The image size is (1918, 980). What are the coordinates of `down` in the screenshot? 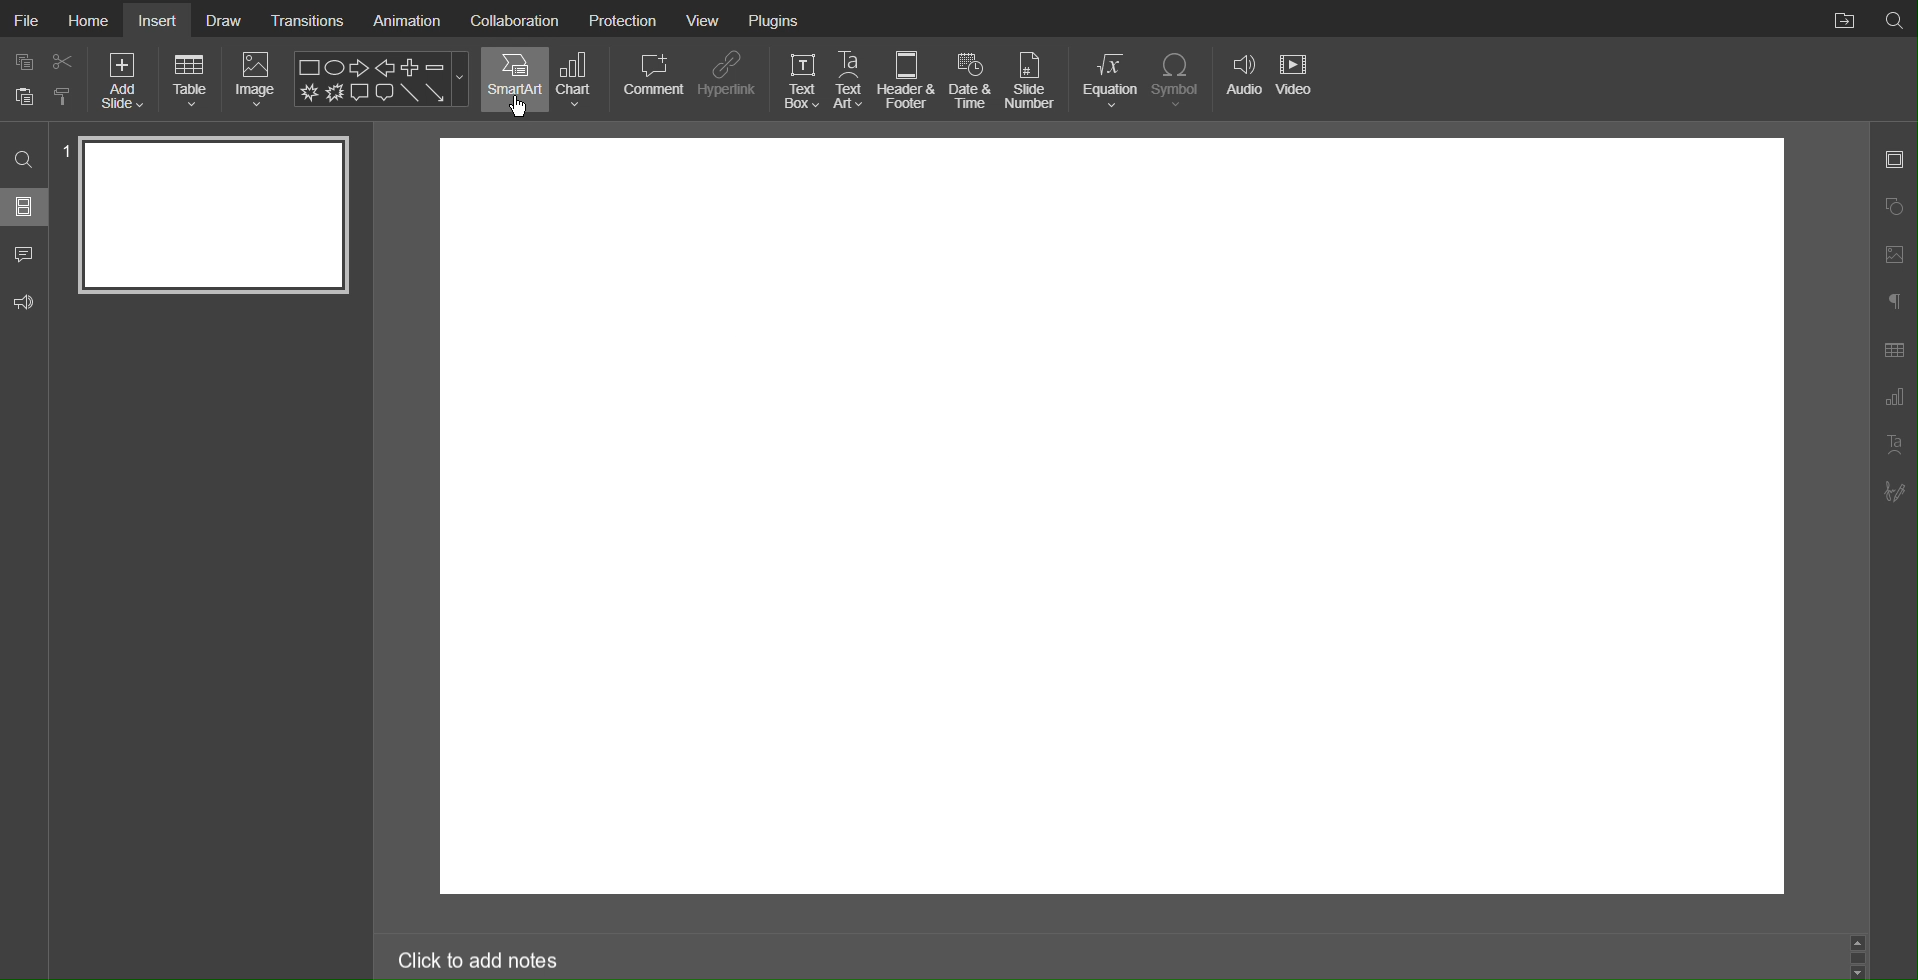 It's located at (1859, 970).